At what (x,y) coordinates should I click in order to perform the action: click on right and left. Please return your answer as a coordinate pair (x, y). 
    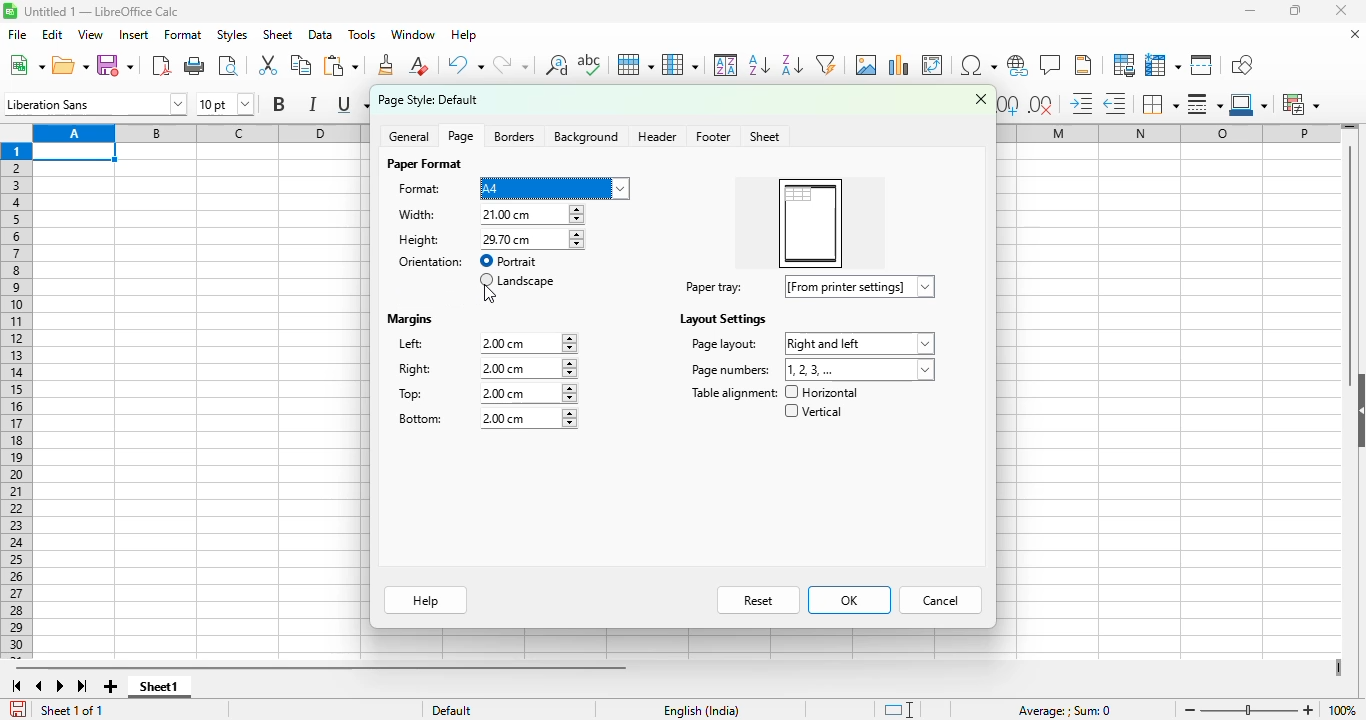
    Looking at the image, I should click on (859, 344).